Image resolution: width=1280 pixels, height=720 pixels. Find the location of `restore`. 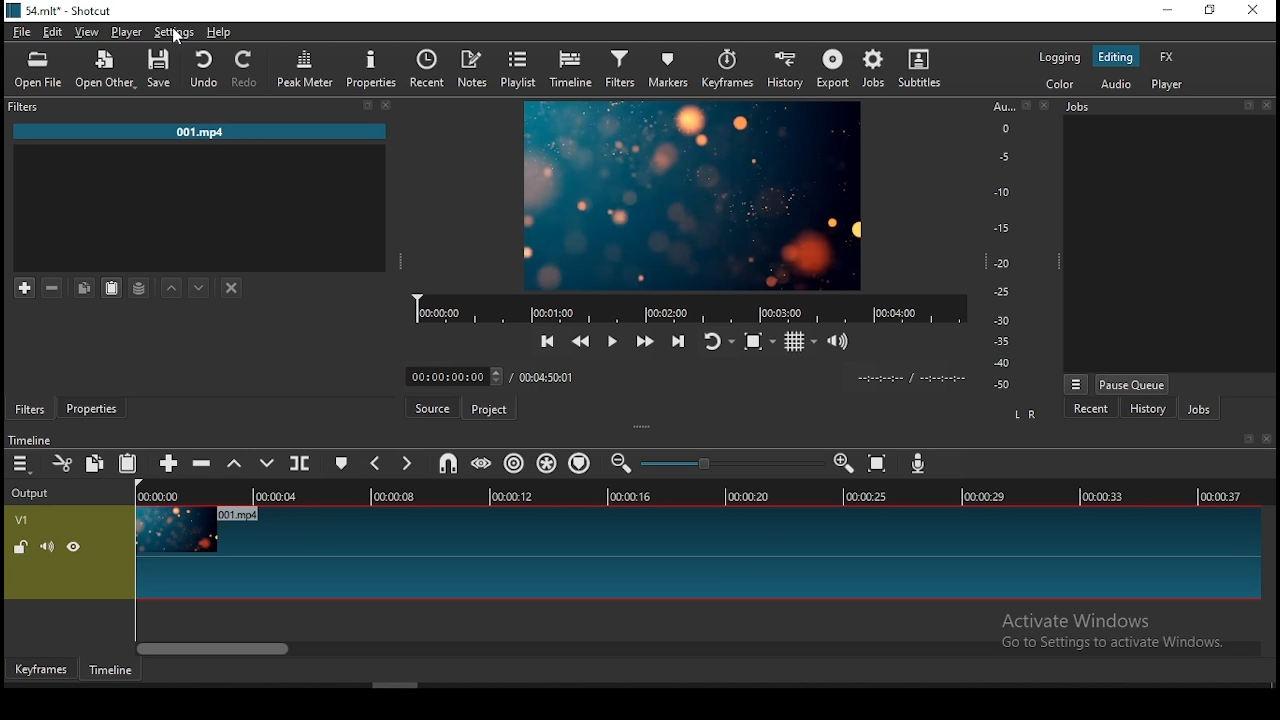

restore is located at coordinates (367, 106).